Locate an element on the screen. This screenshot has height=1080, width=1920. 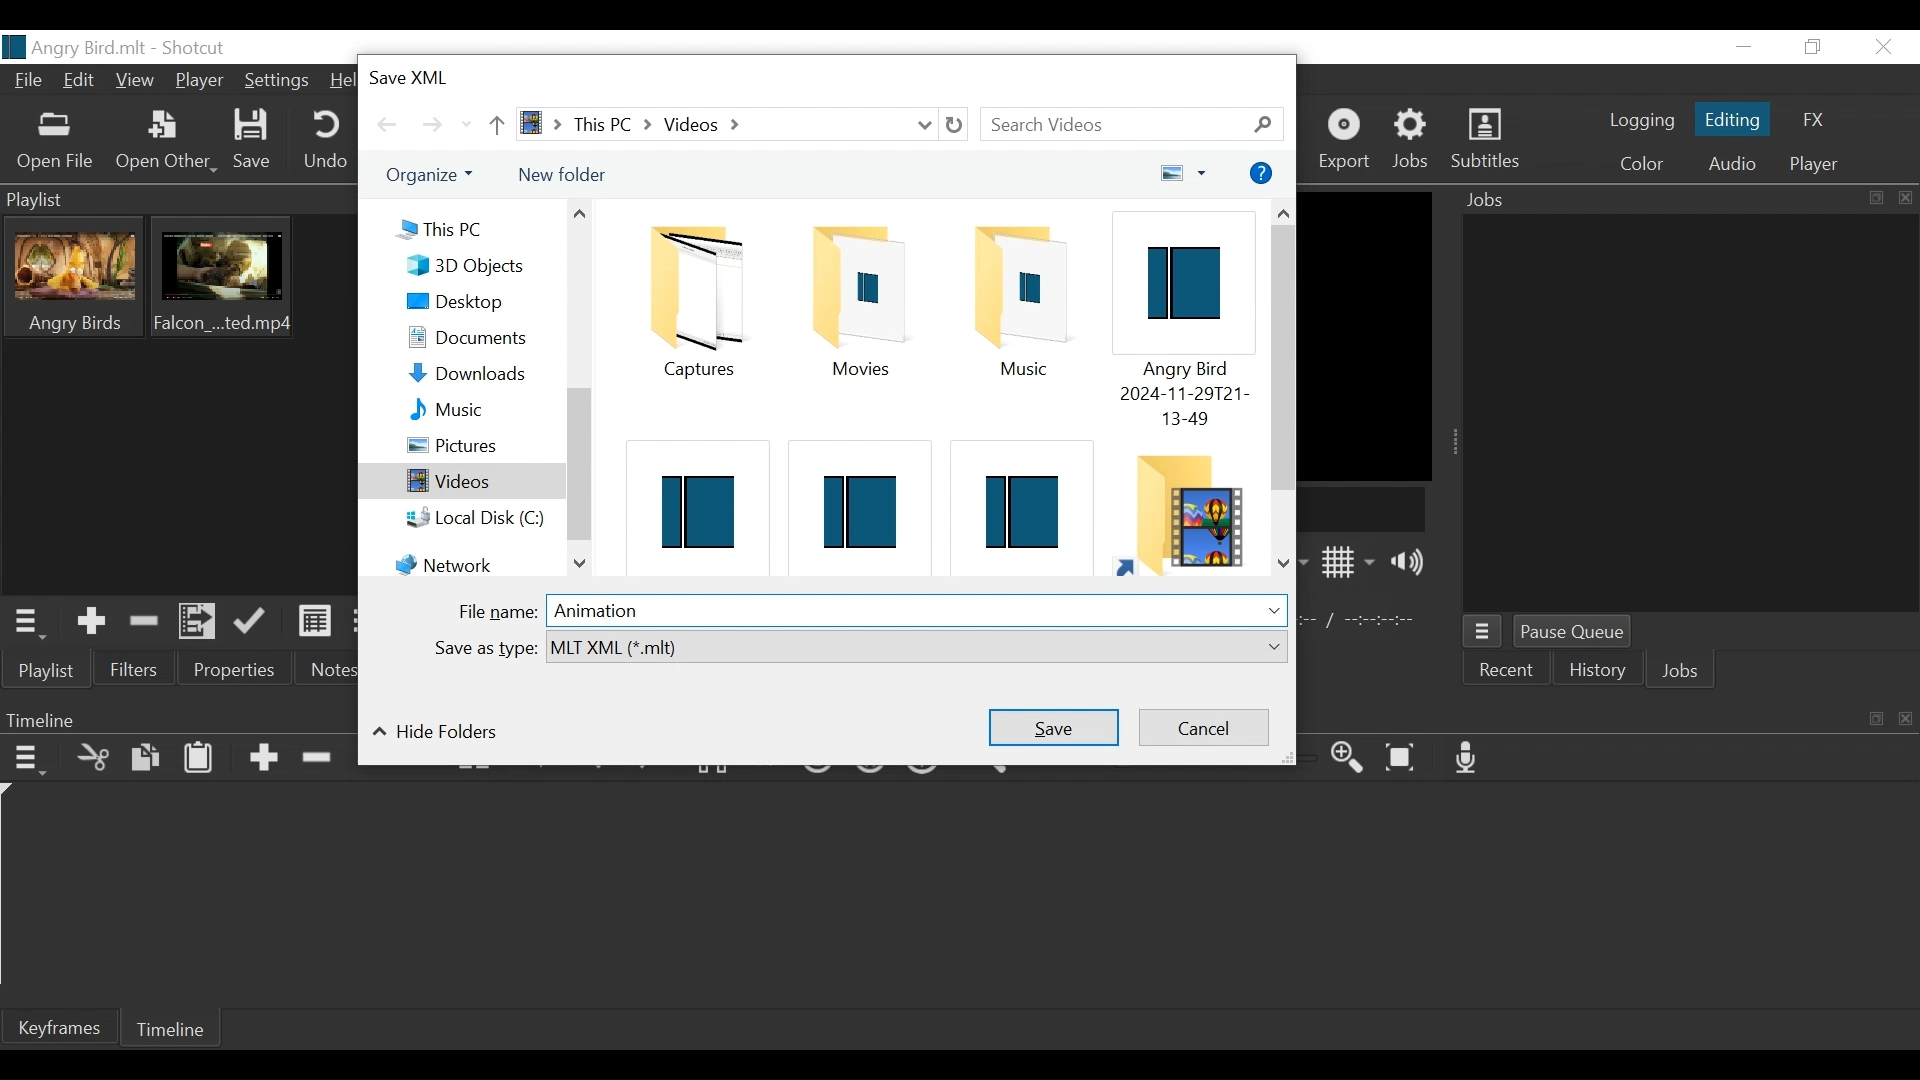
Desktop is located at coordinates (478, 301).